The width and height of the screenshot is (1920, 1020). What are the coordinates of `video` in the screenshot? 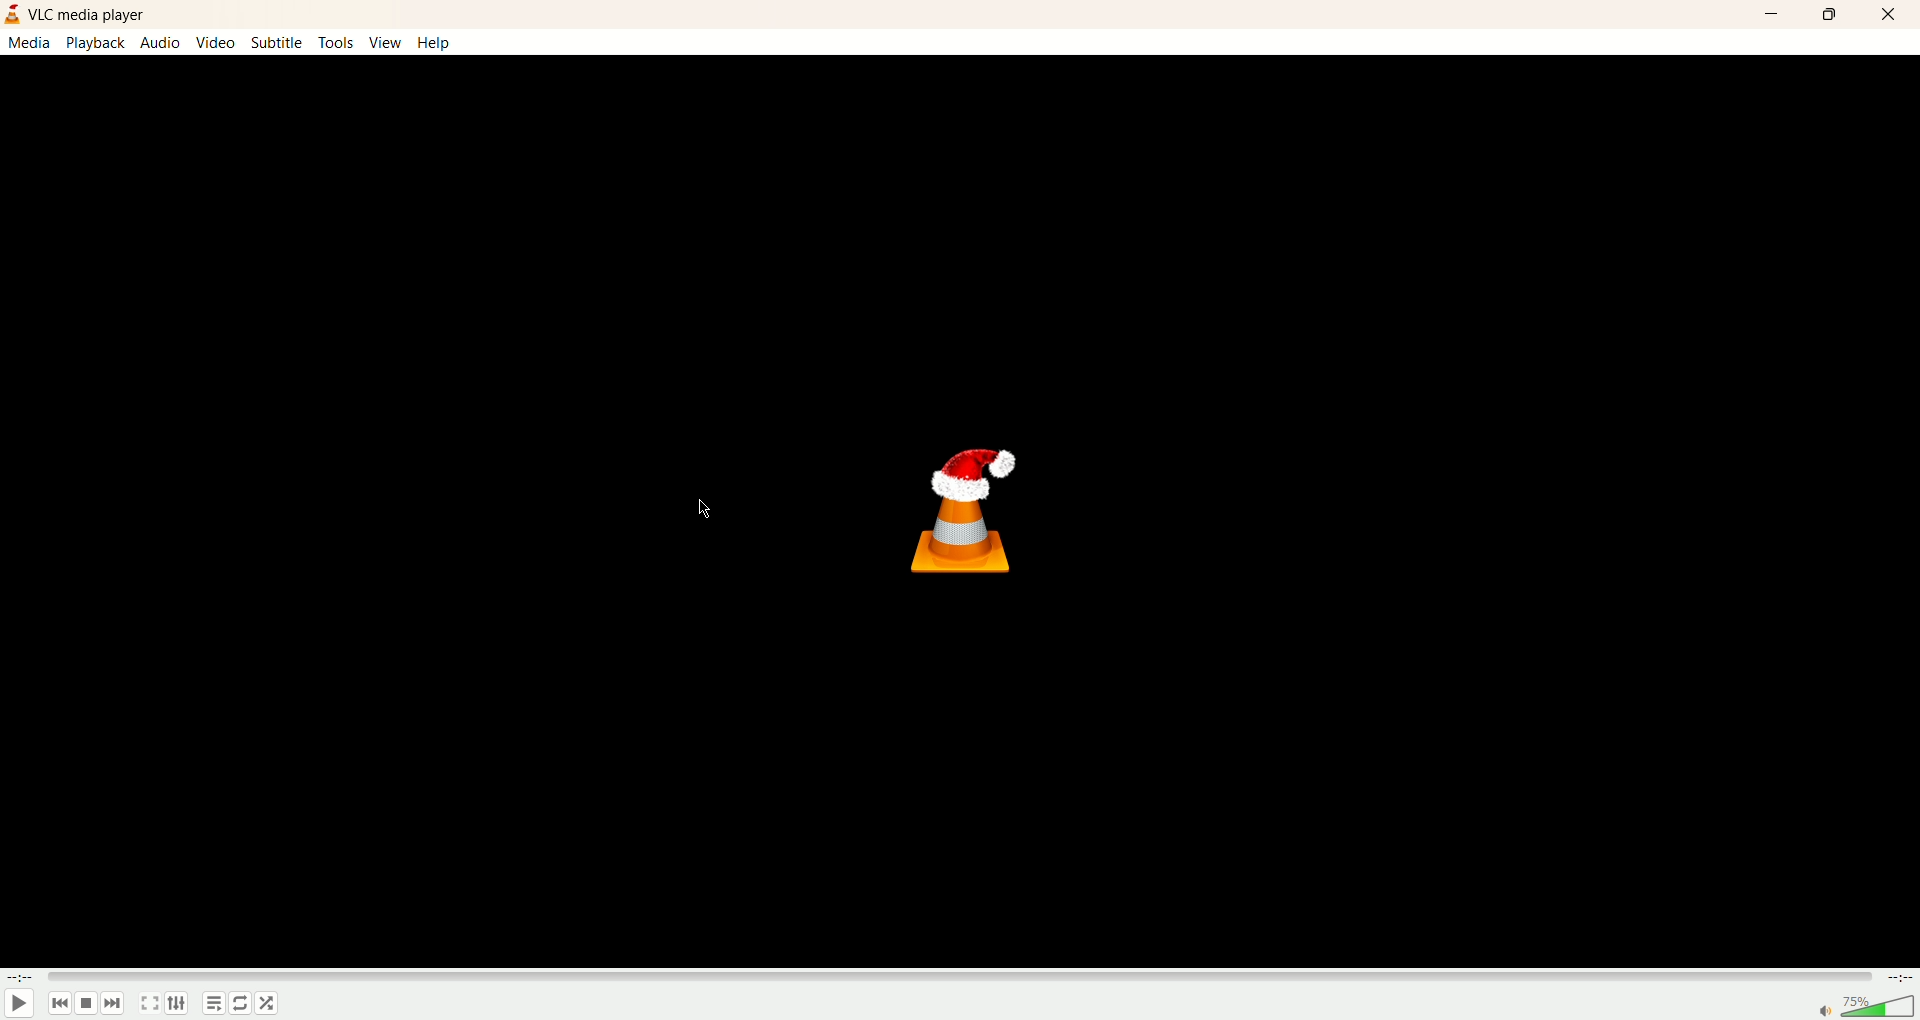 It's located at (217, 41).